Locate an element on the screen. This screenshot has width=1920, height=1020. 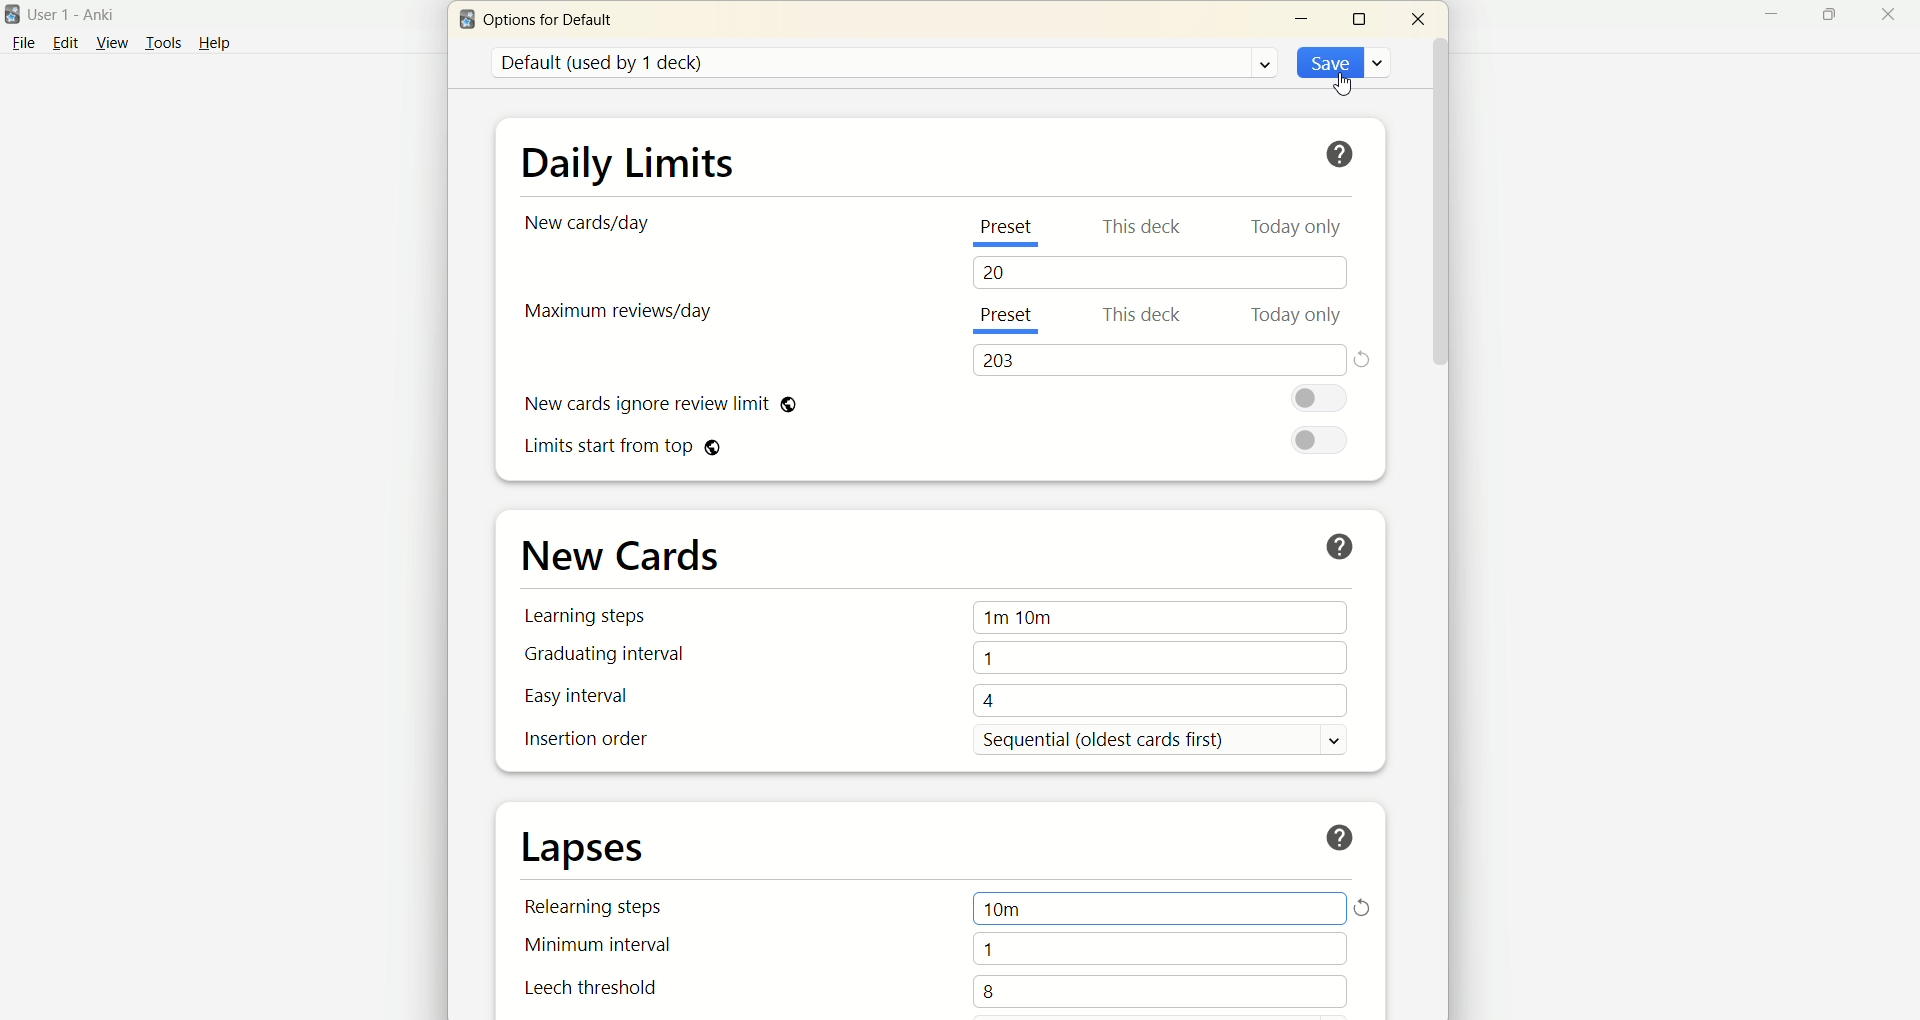
edit is located at coordinates (64, 42).